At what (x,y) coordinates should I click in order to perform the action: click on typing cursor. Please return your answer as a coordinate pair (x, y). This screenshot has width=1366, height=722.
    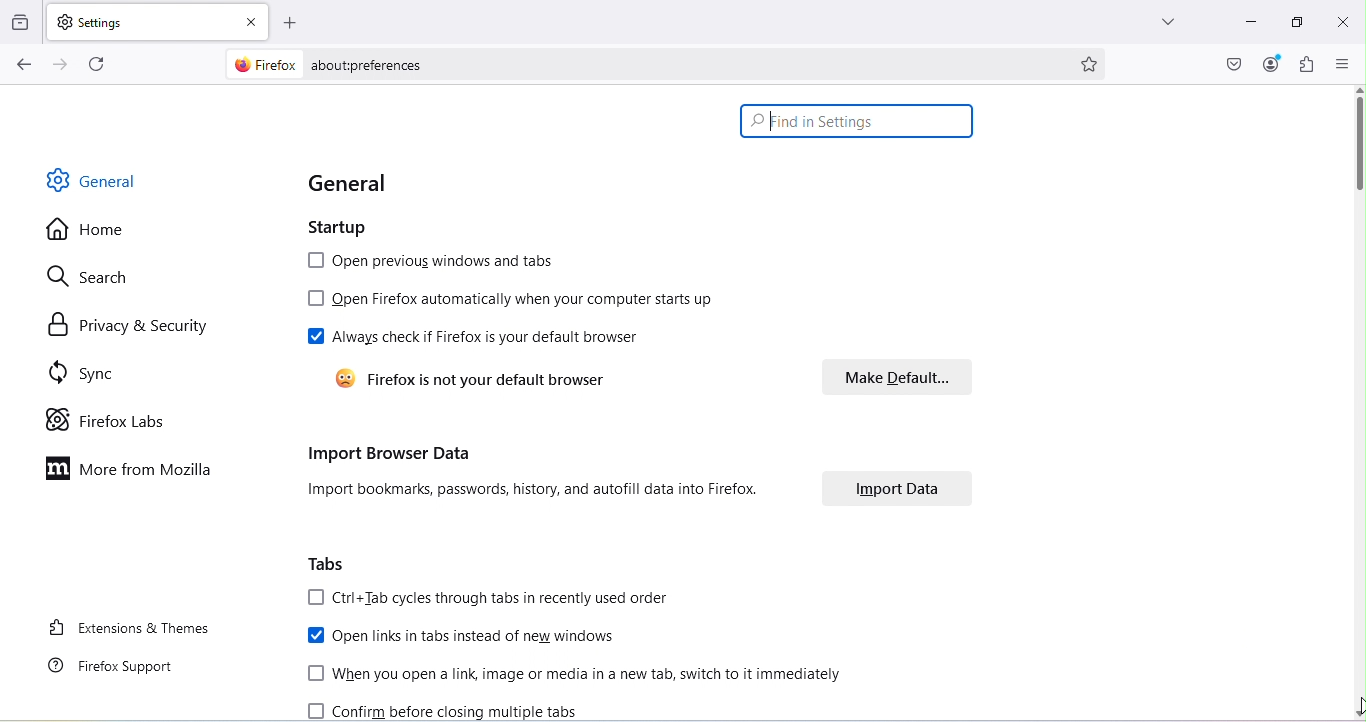
    Looking at the image, I should click on (768, 127).